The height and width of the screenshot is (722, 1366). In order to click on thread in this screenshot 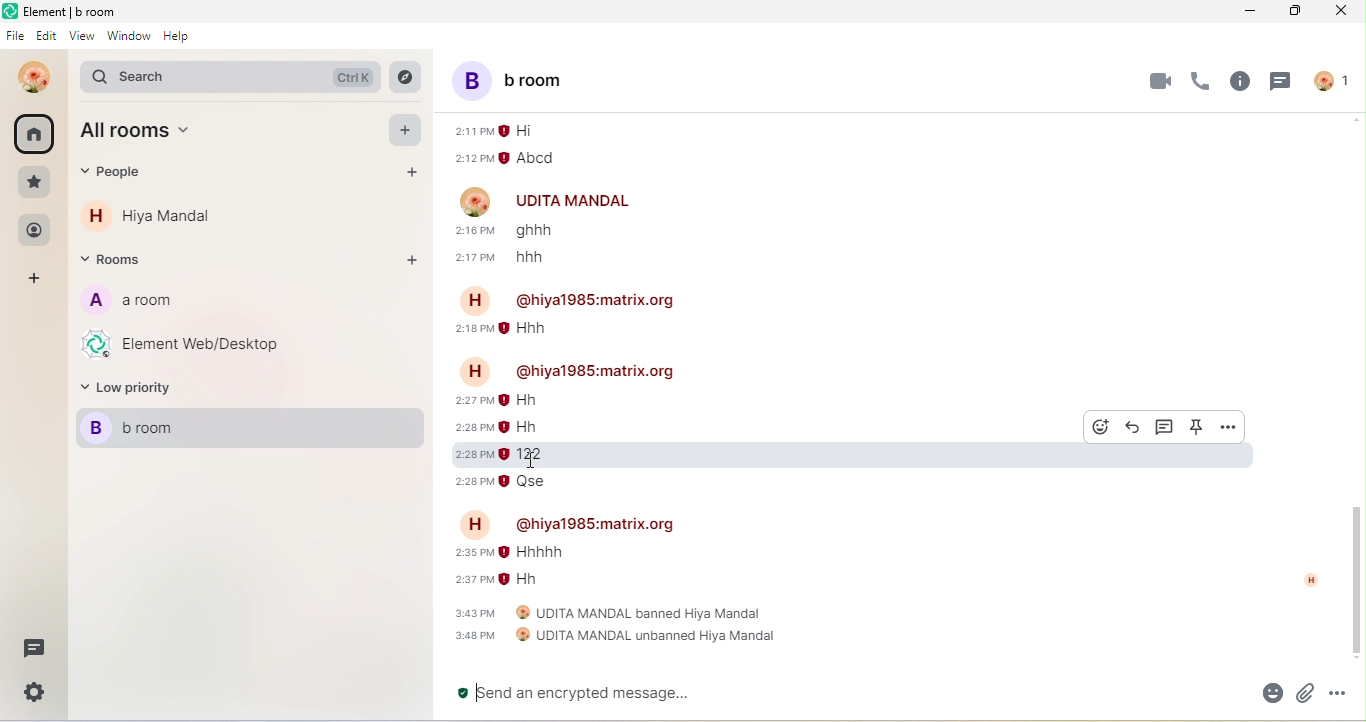, I will do `click(1285, 85)`.